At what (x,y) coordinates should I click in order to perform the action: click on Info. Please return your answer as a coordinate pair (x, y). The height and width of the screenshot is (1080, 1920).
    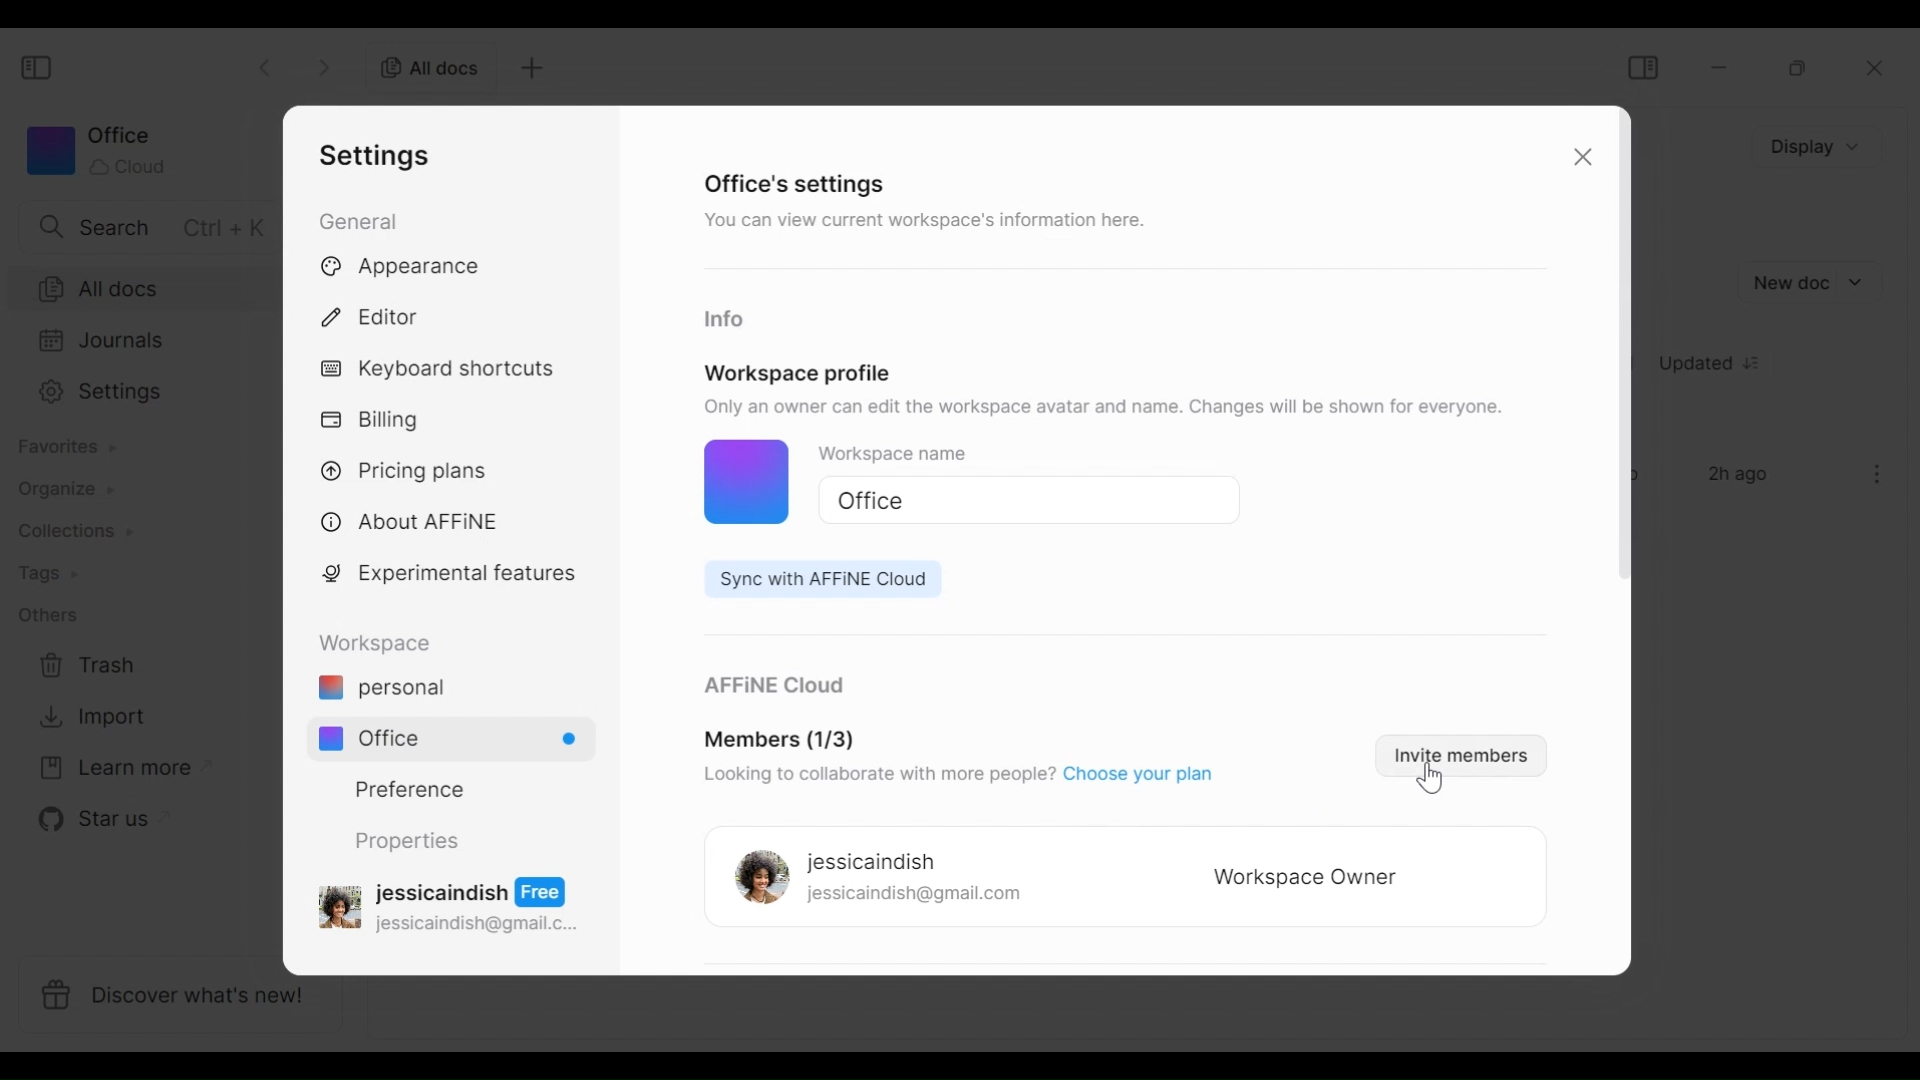
    Looking at the image, I should click on (723, 320).